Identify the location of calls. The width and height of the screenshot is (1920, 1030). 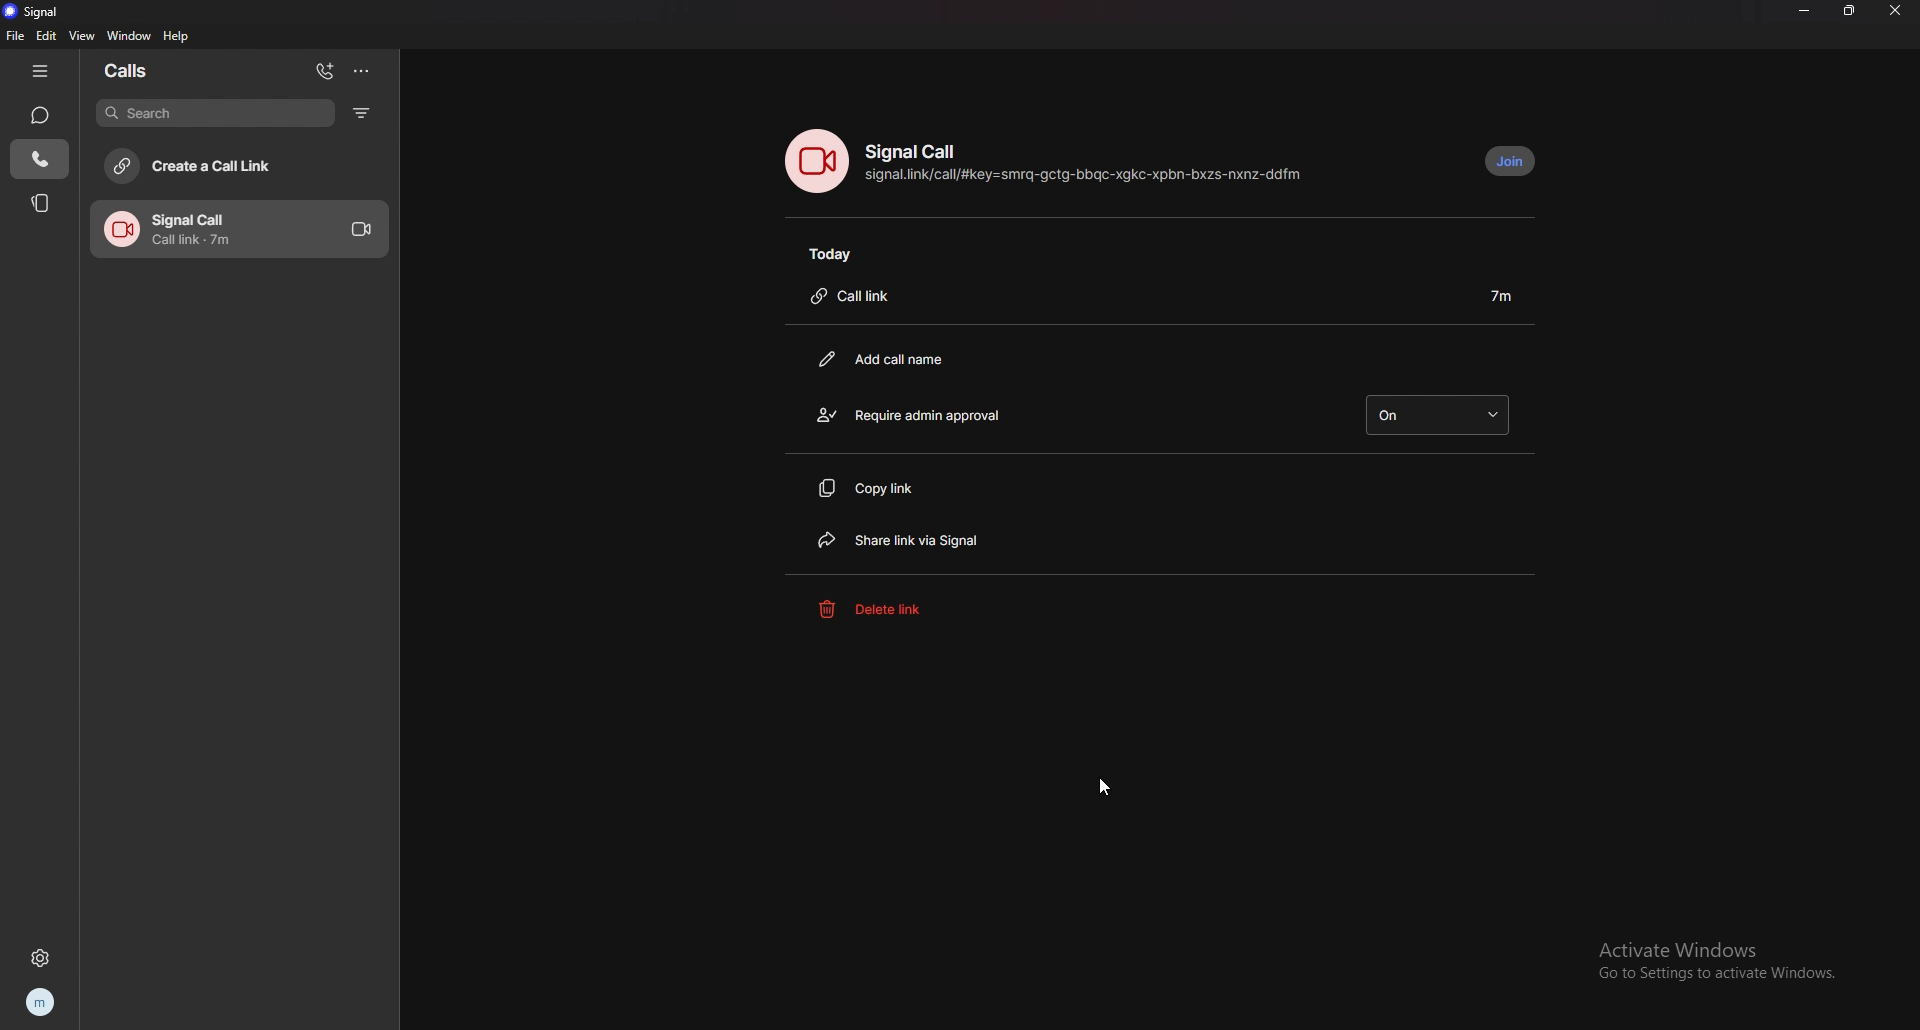
(137, 71).